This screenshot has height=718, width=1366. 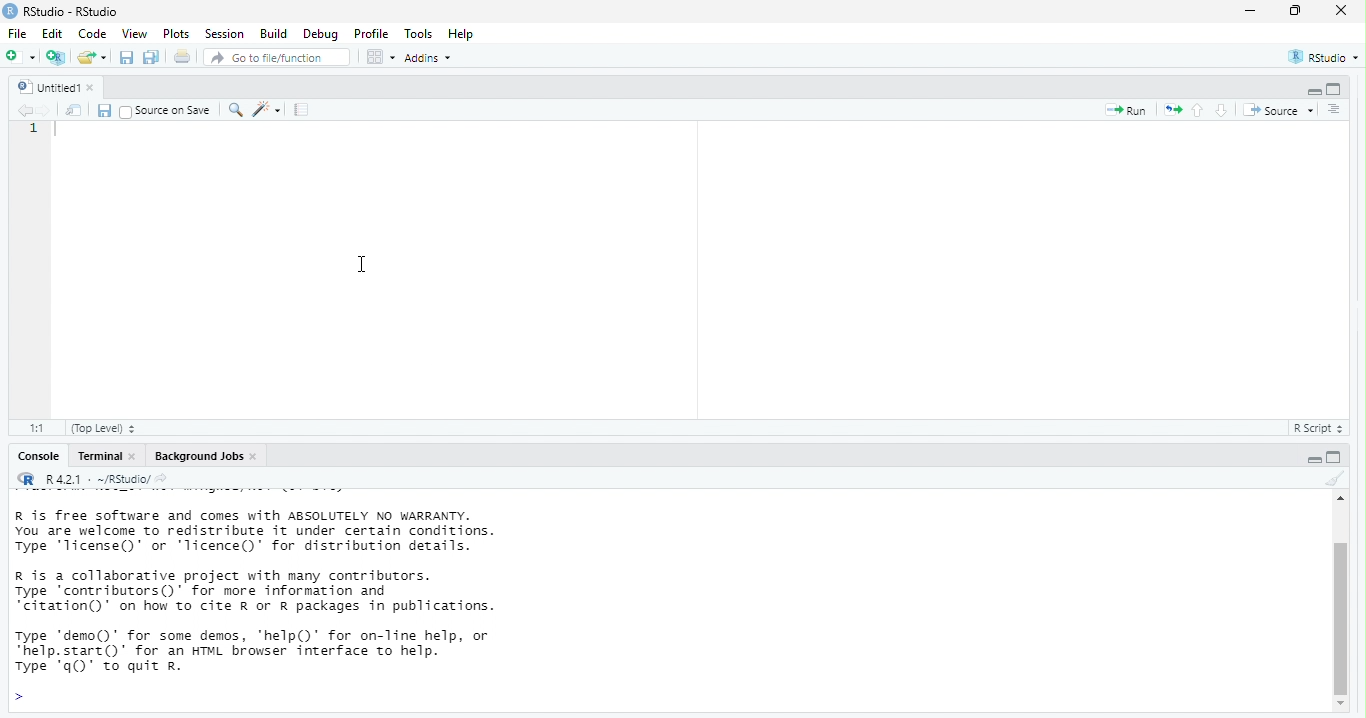 What do you see at coordinates (1025, 271) in the screenshot?
I see `code area` at bounding box center [1025, 271].